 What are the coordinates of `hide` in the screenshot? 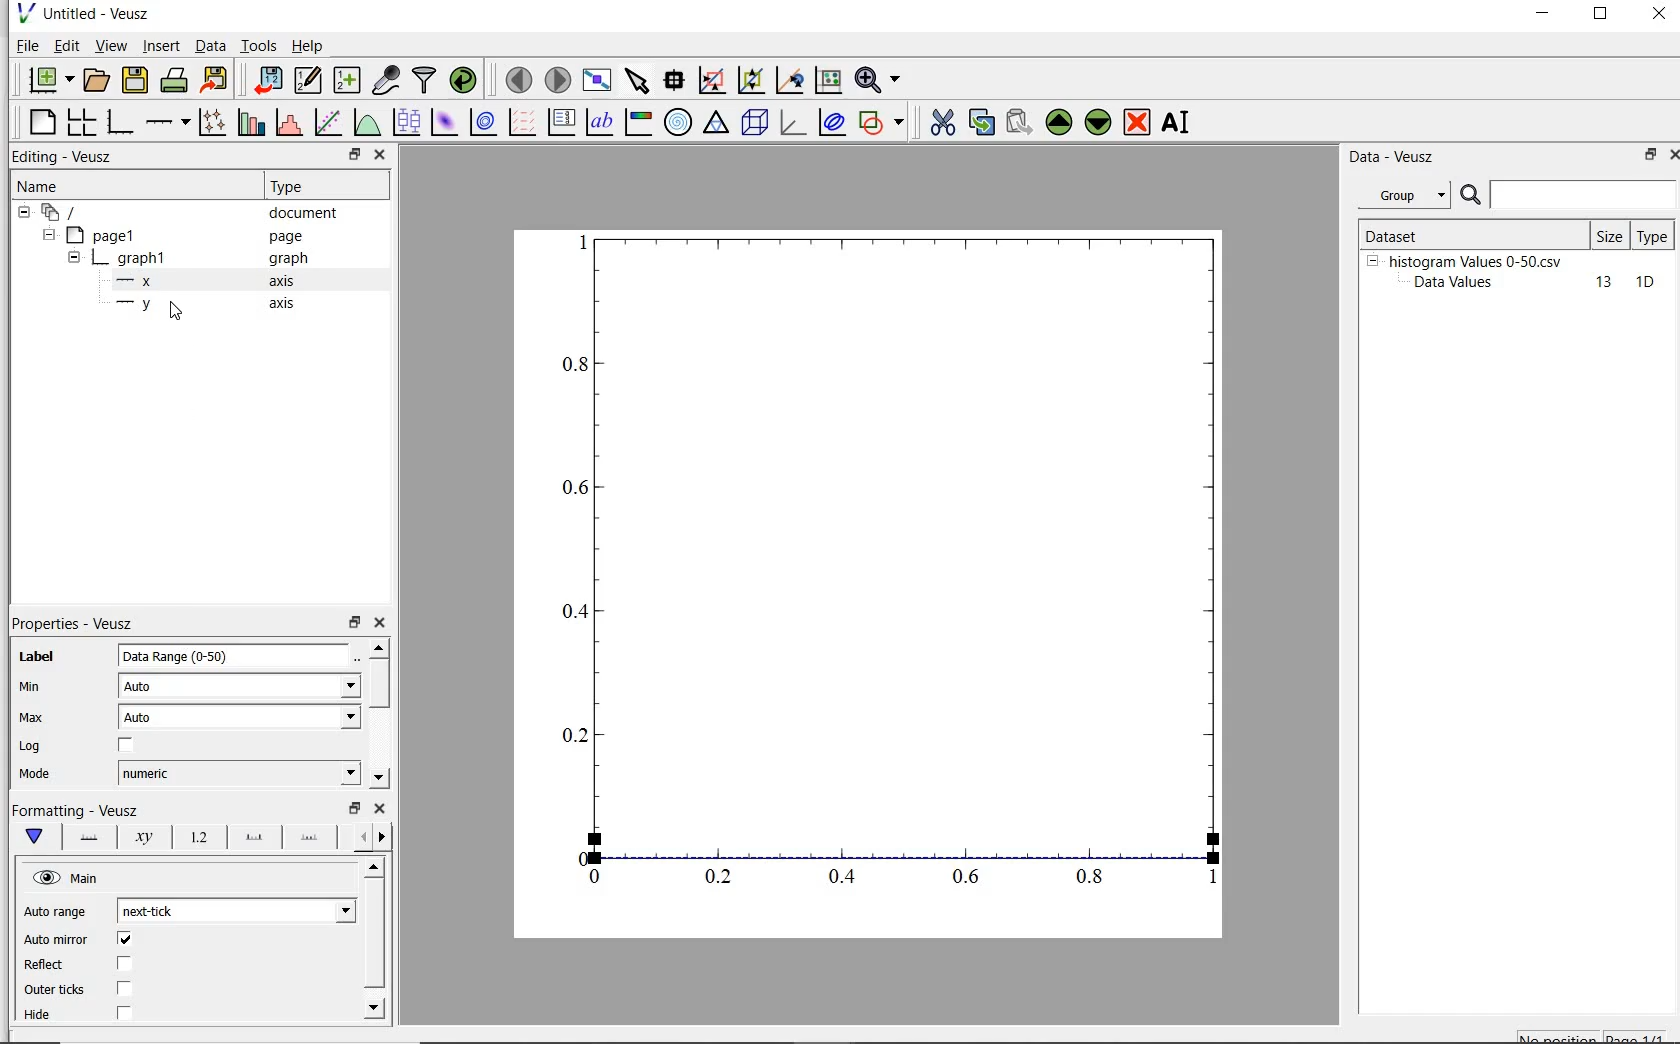 It's located at (74, 259).